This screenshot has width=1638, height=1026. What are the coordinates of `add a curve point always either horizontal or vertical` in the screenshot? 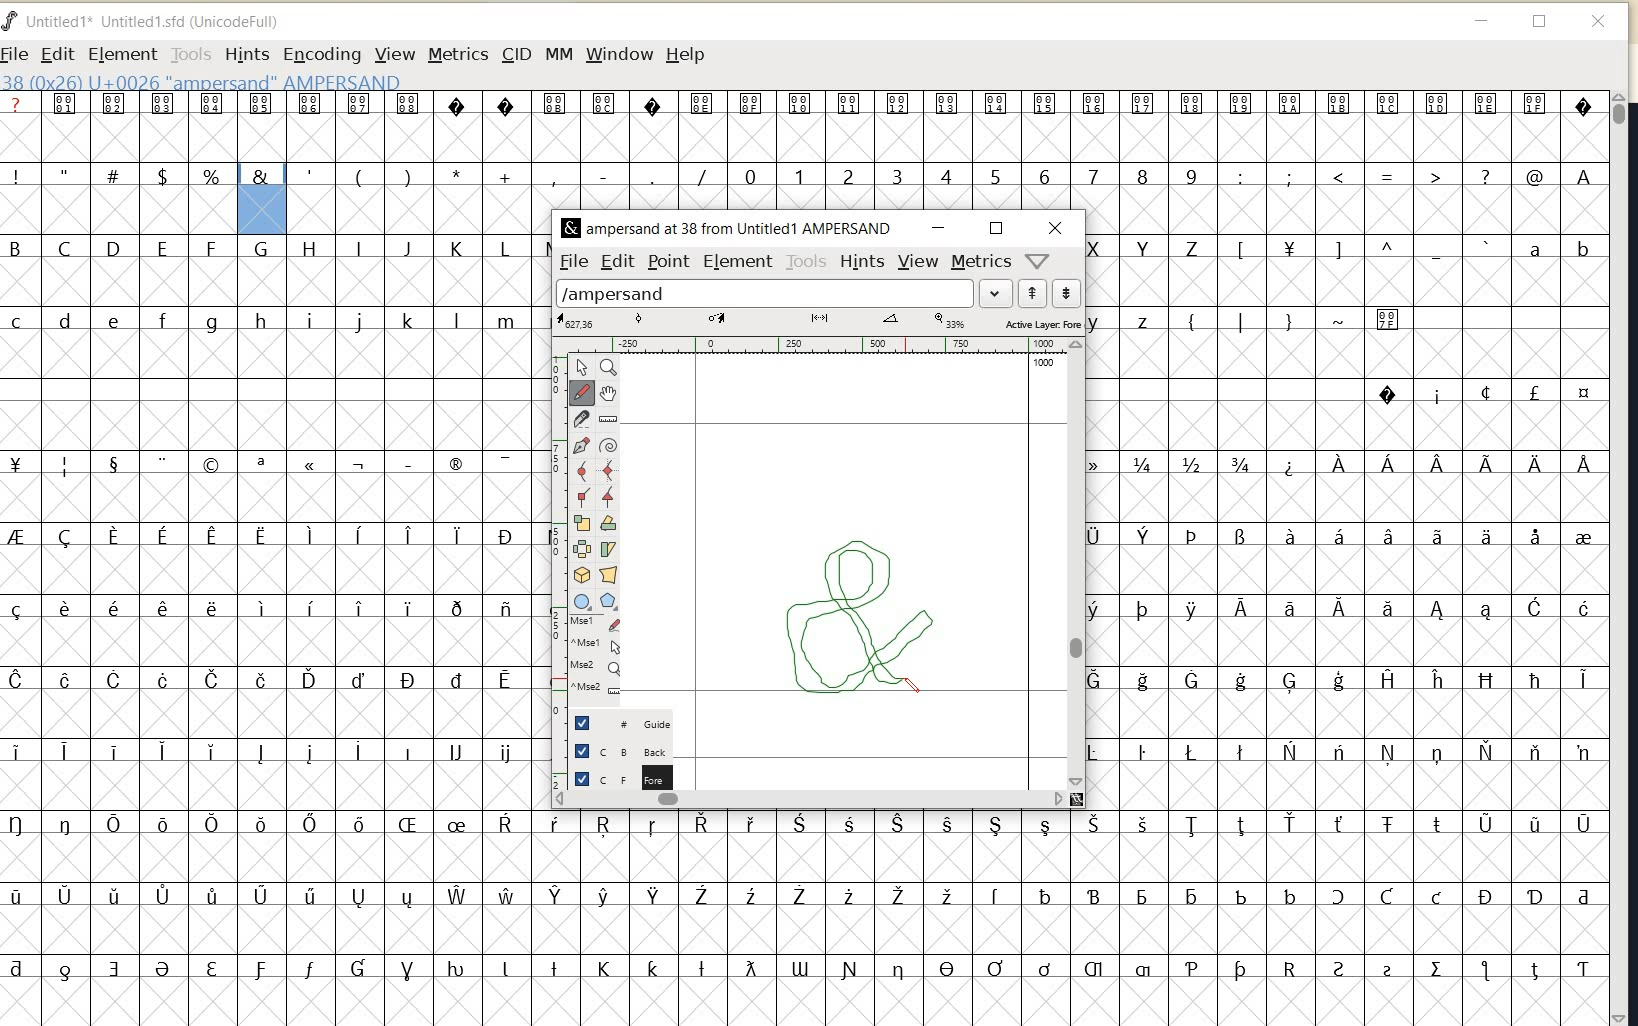 It's located at (612, 470).